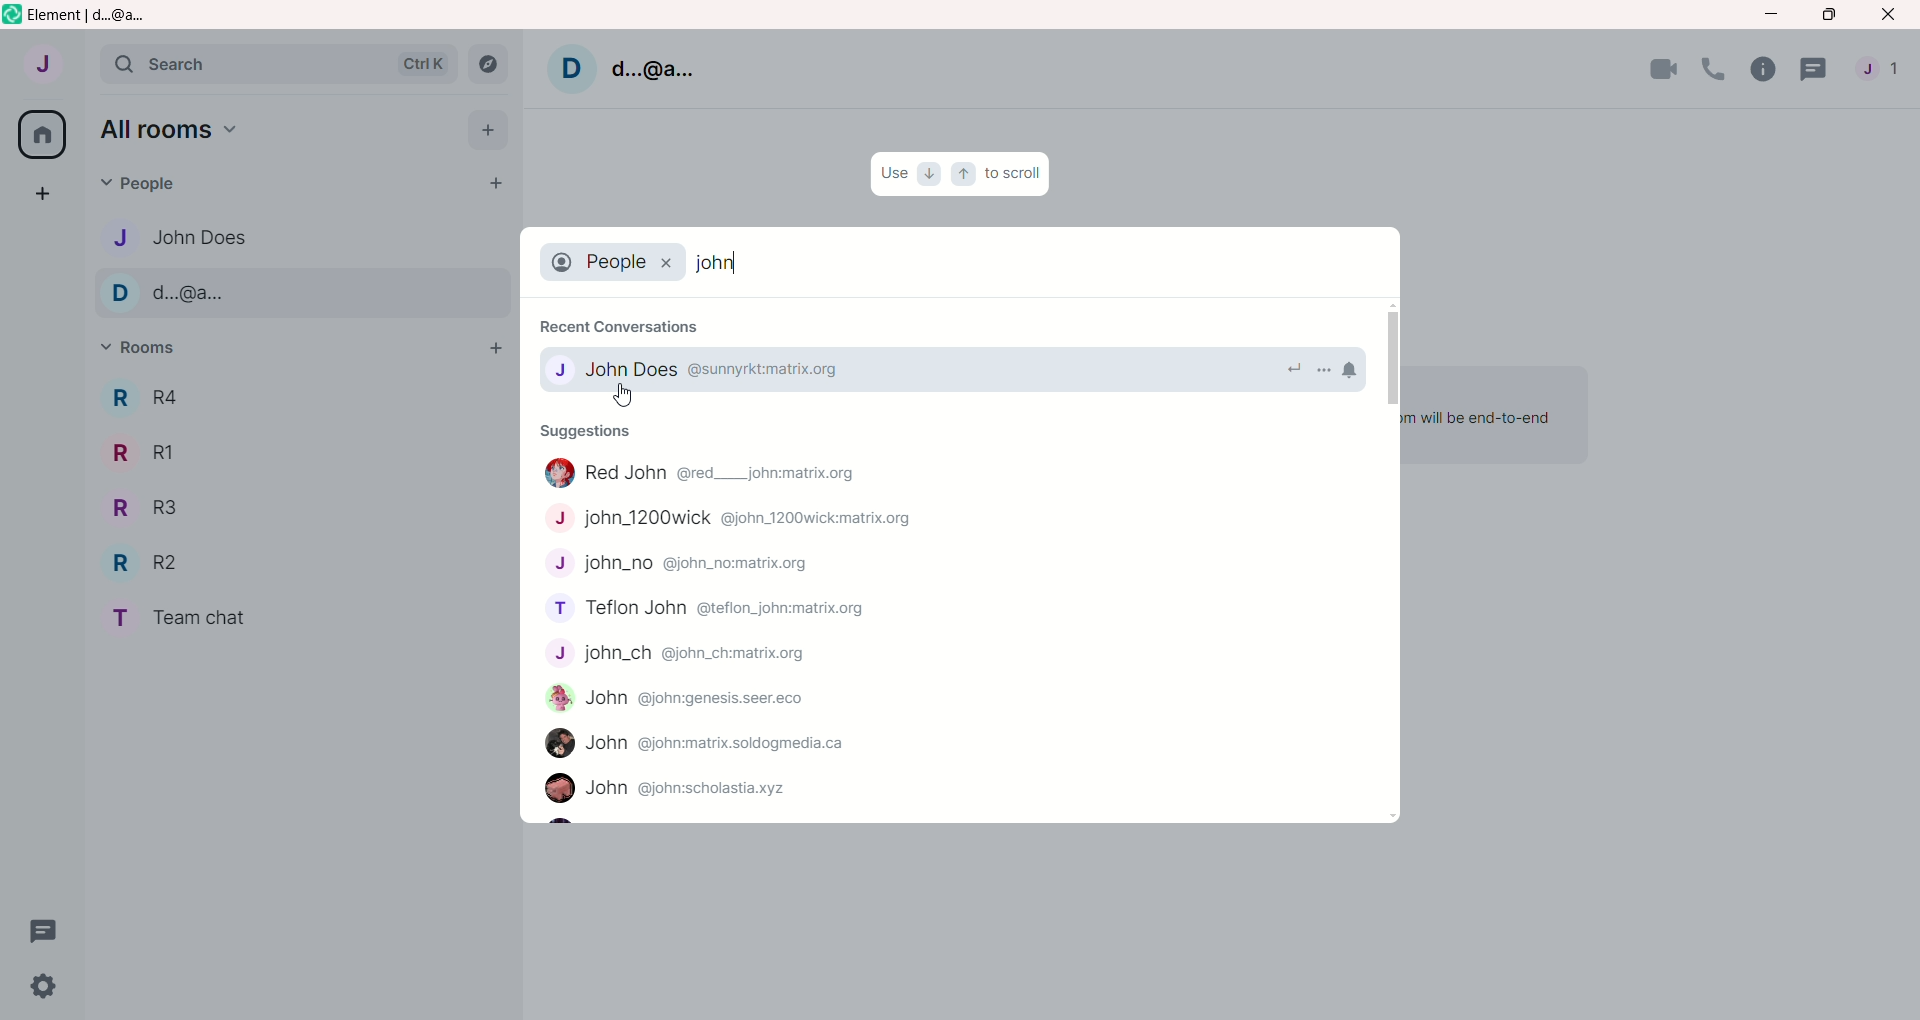 The image size is (1920, 1020). I want to click on people, so click(1885, 74).